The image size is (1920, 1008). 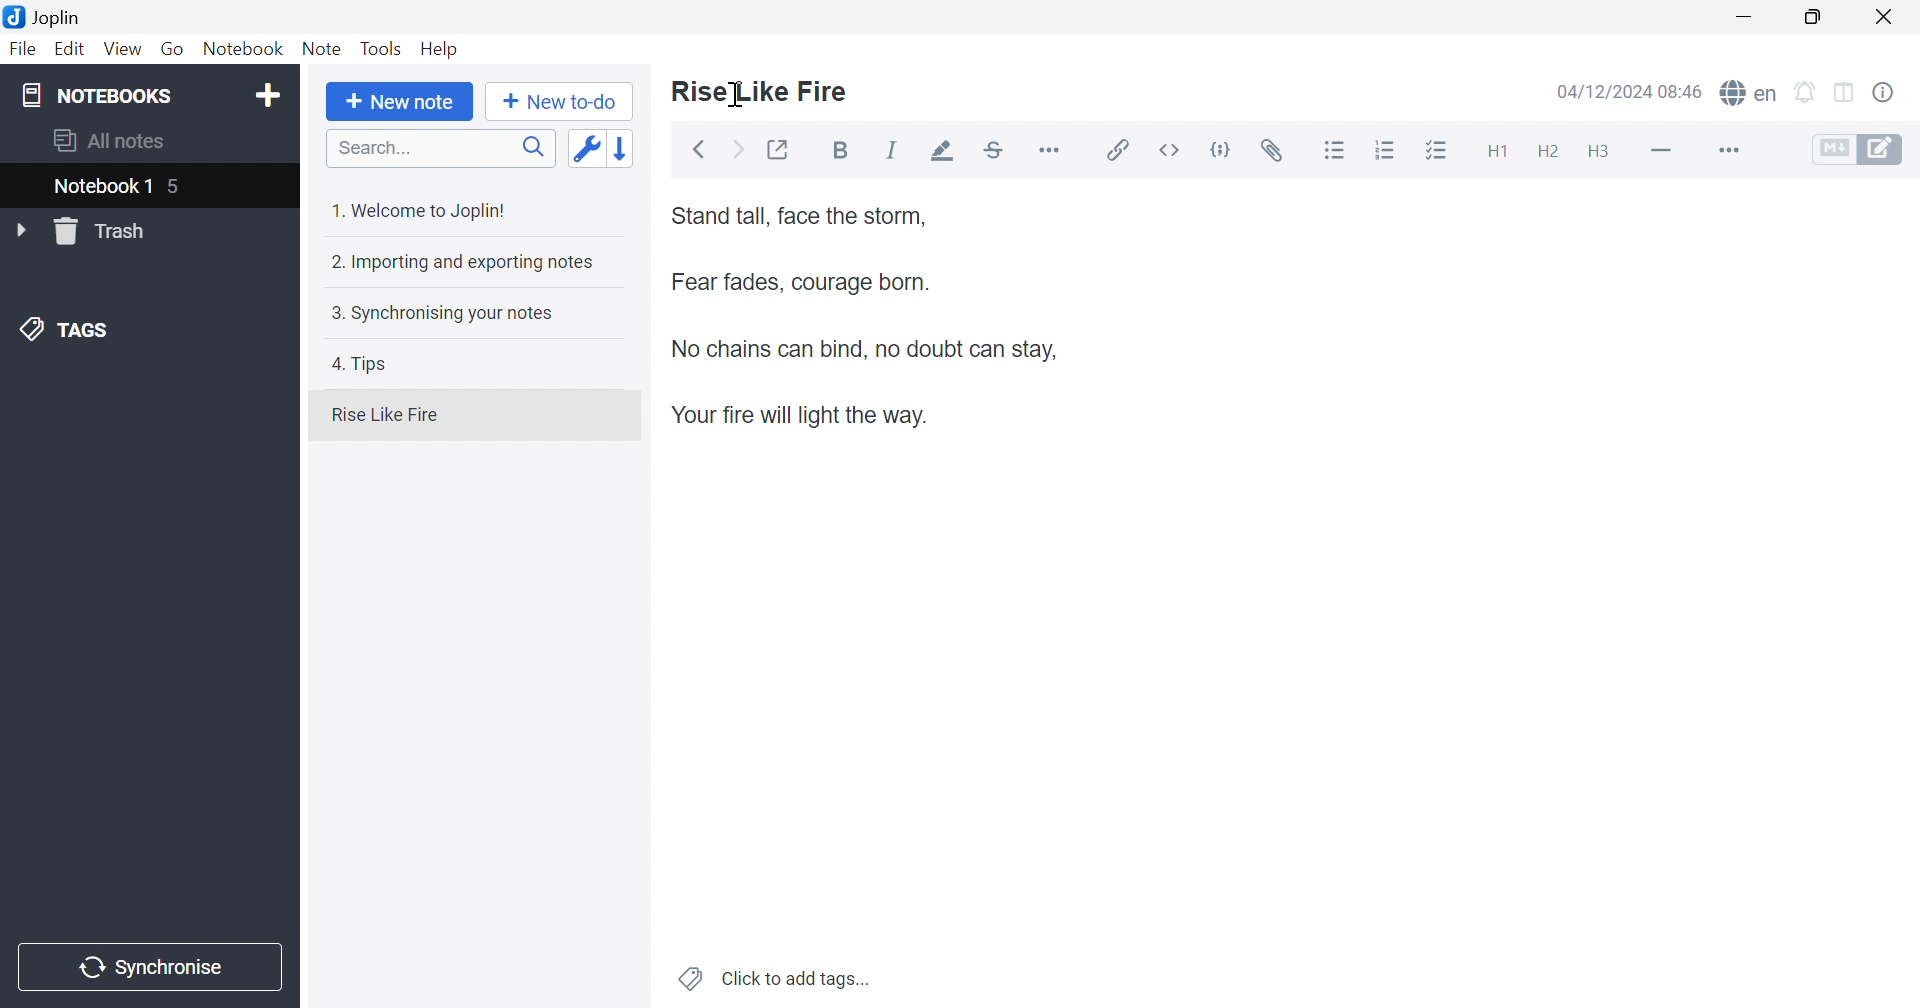 What do you see at coordinates (71, 331) in the screenshot?
I see `TAGS` at bounding box center [71, 331].